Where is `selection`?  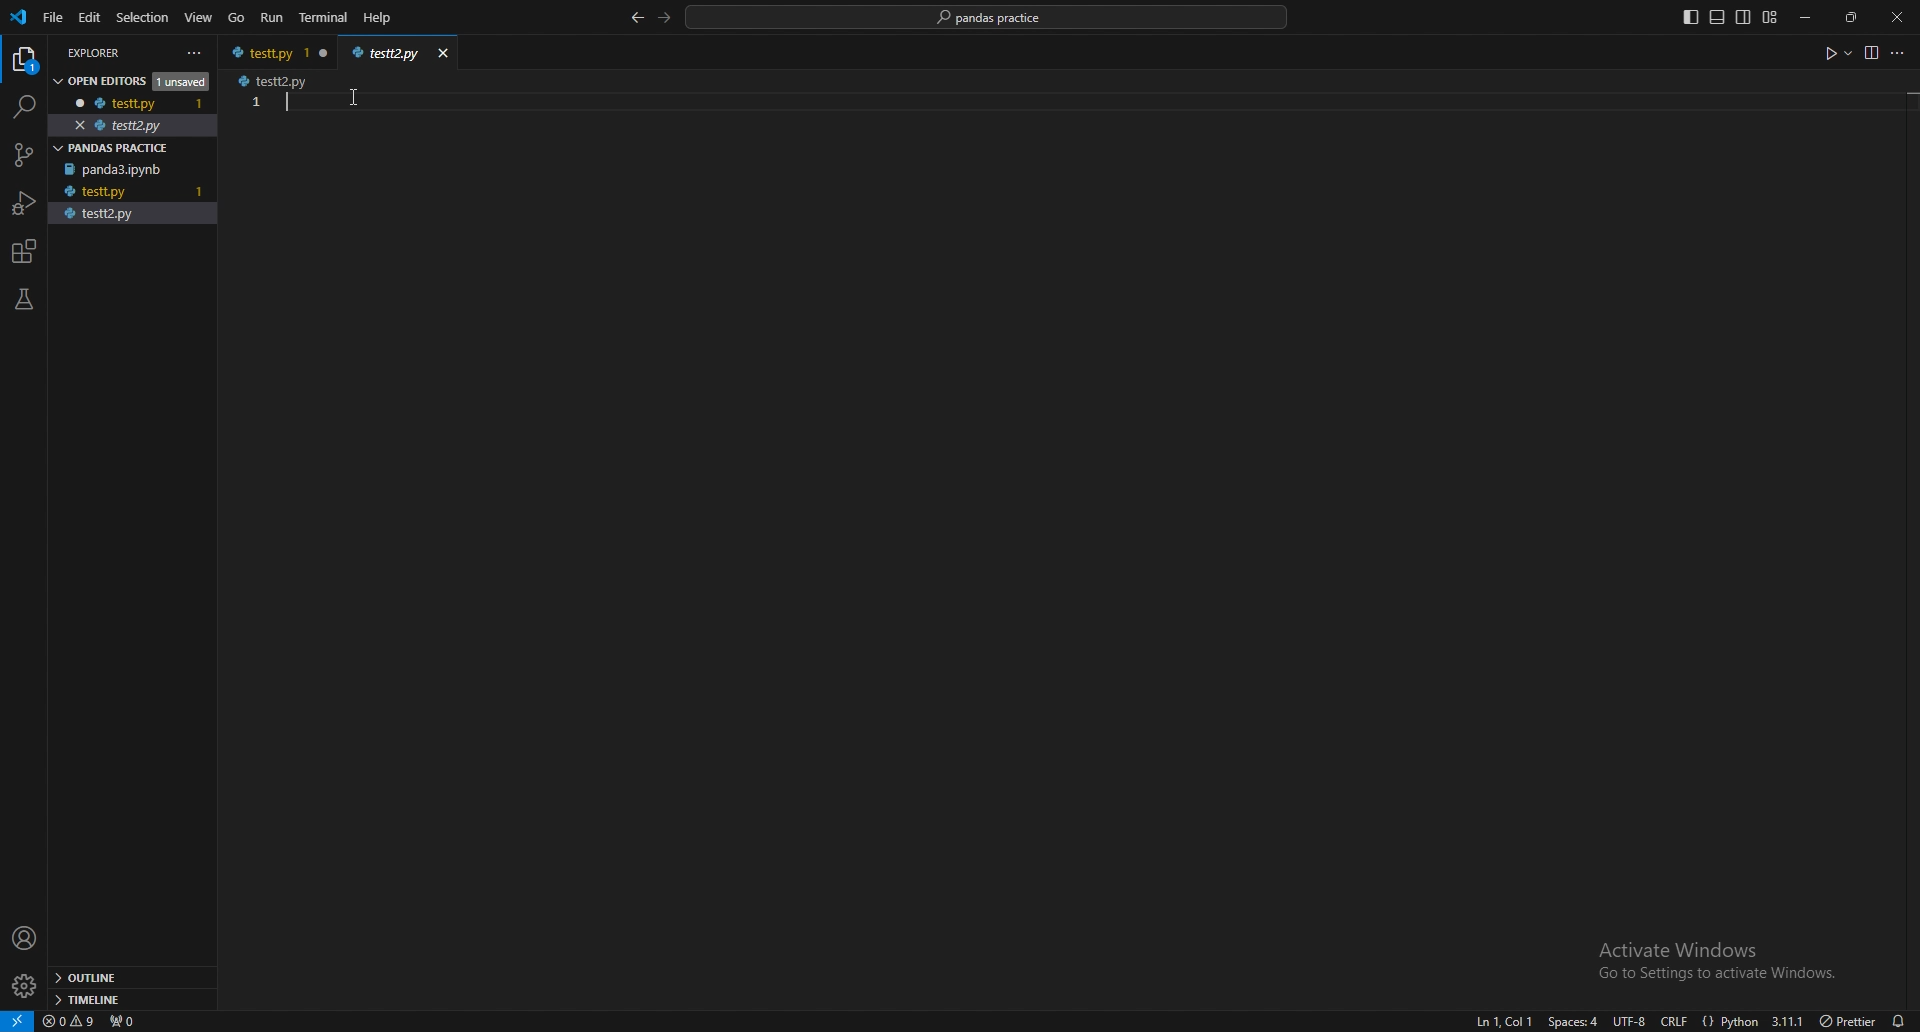 selection is located at coordinates (143, 17).